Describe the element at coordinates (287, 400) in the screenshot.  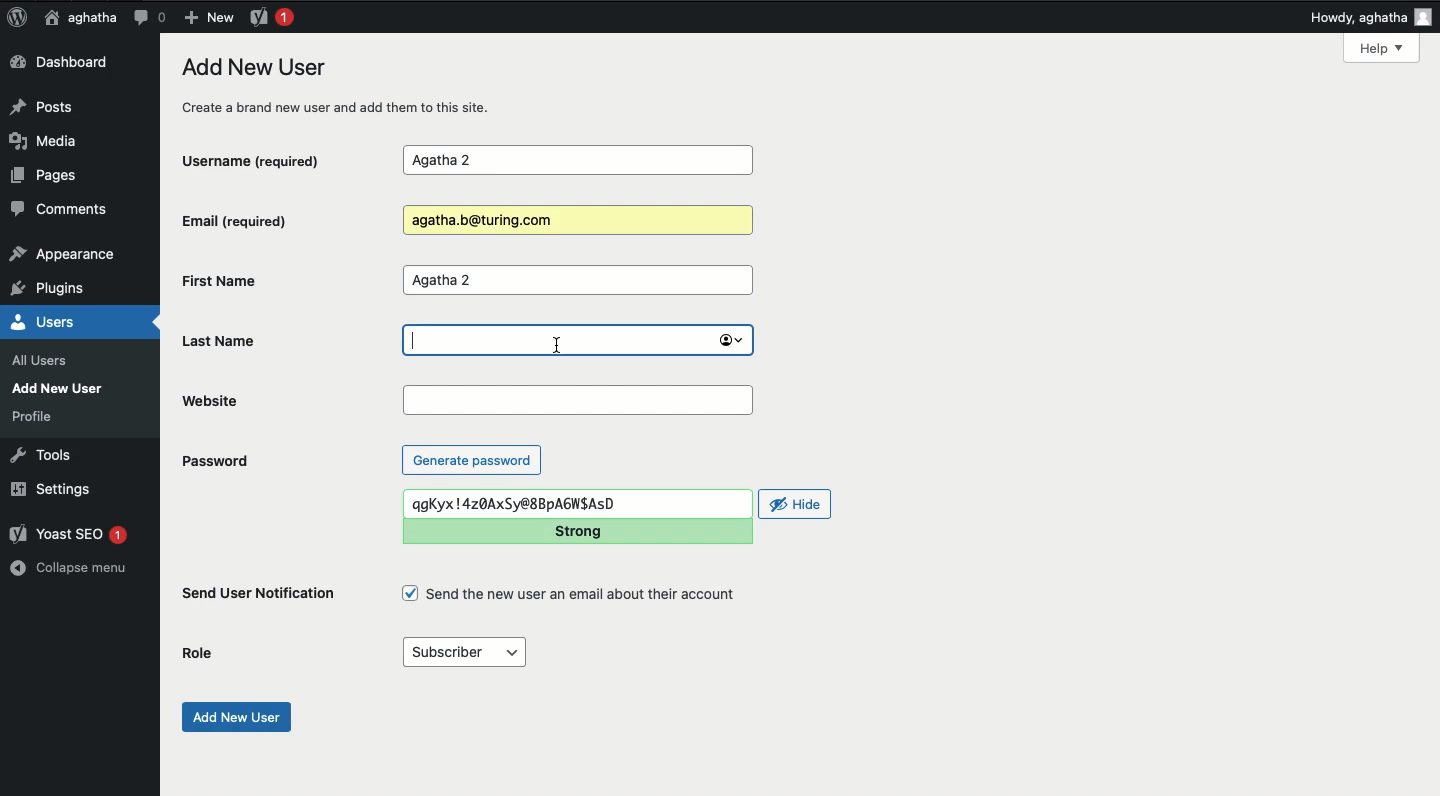
I see `Website` at that location.